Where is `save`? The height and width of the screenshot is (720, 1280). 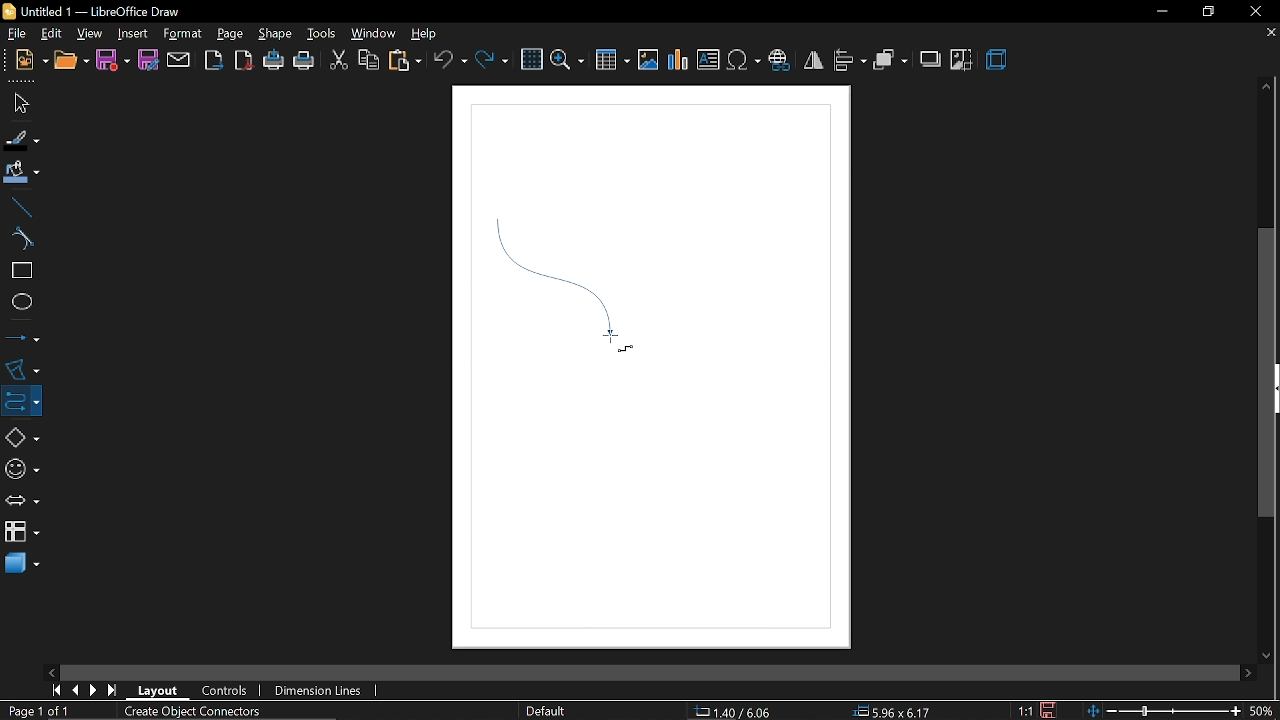
save is located at coordinates (113, 61).